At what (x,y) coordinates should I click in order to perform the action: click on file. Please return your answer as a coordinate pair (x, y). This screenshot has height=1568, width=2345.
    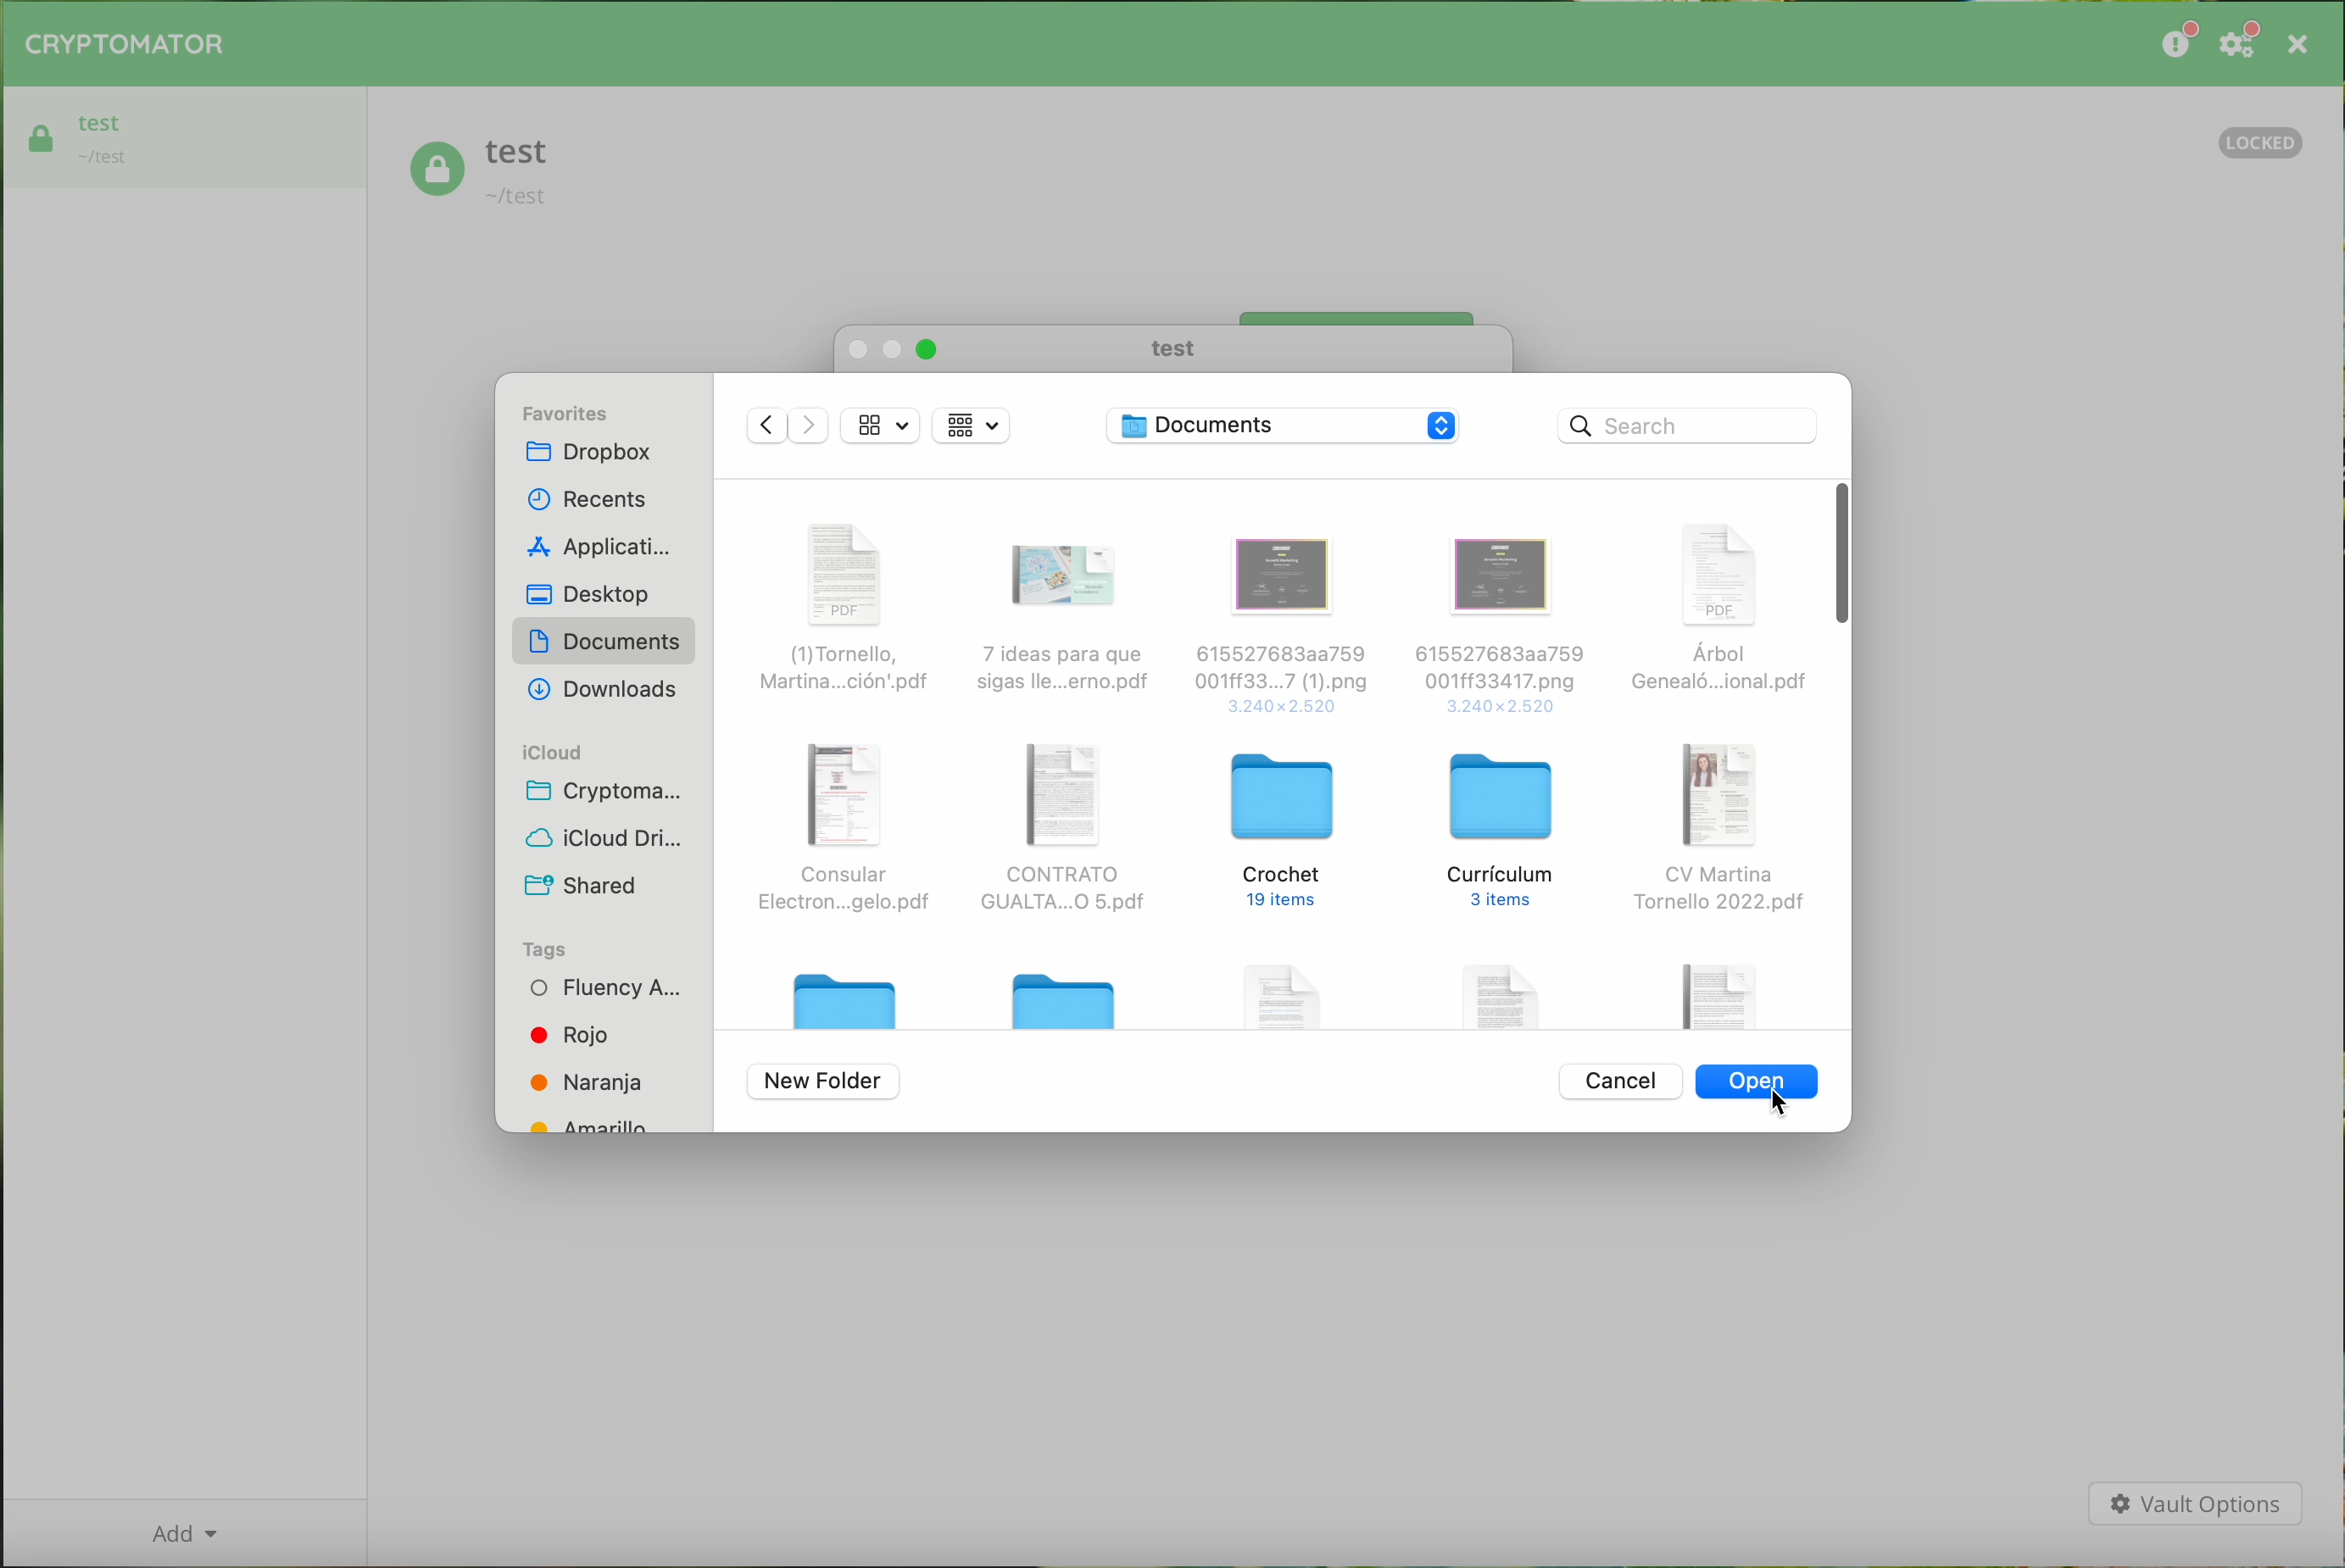
    Looking at the image, I should click on (1719, 991).